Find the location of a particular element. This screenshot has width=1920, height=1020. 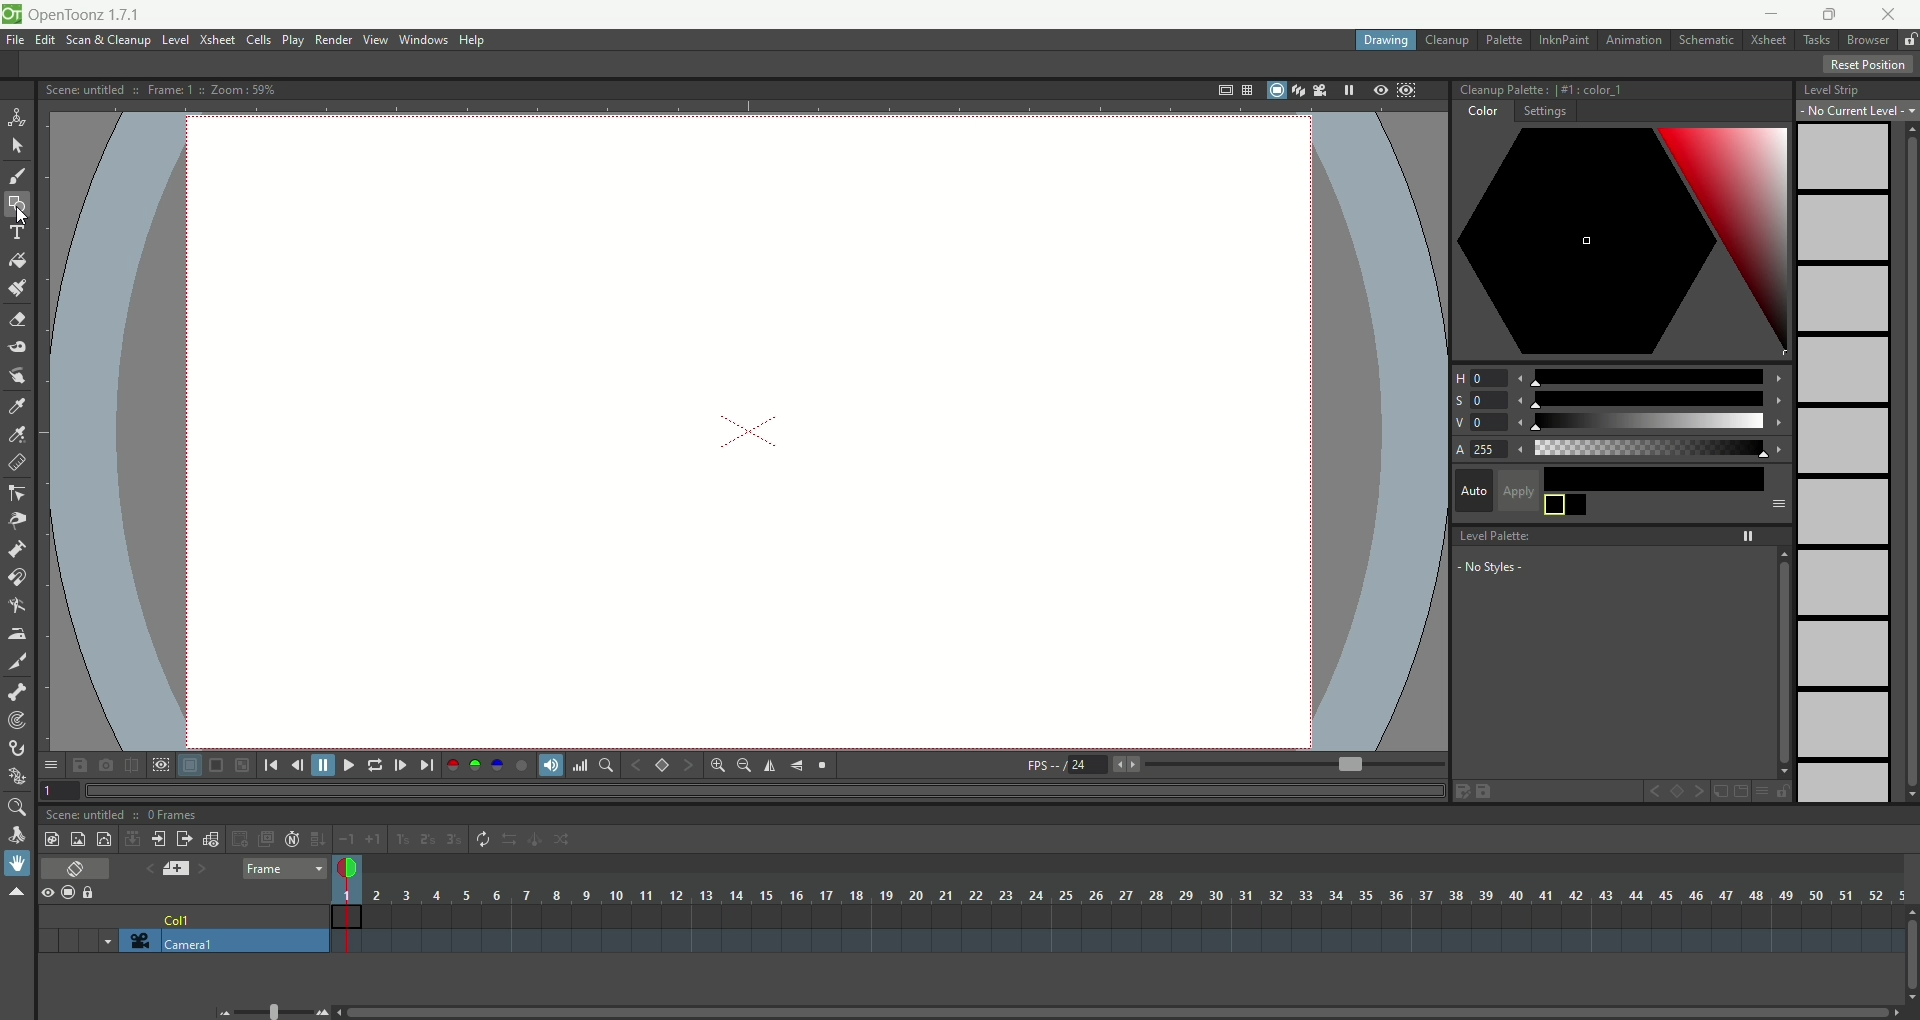

preview visibility is located at coordinates (47, 894).